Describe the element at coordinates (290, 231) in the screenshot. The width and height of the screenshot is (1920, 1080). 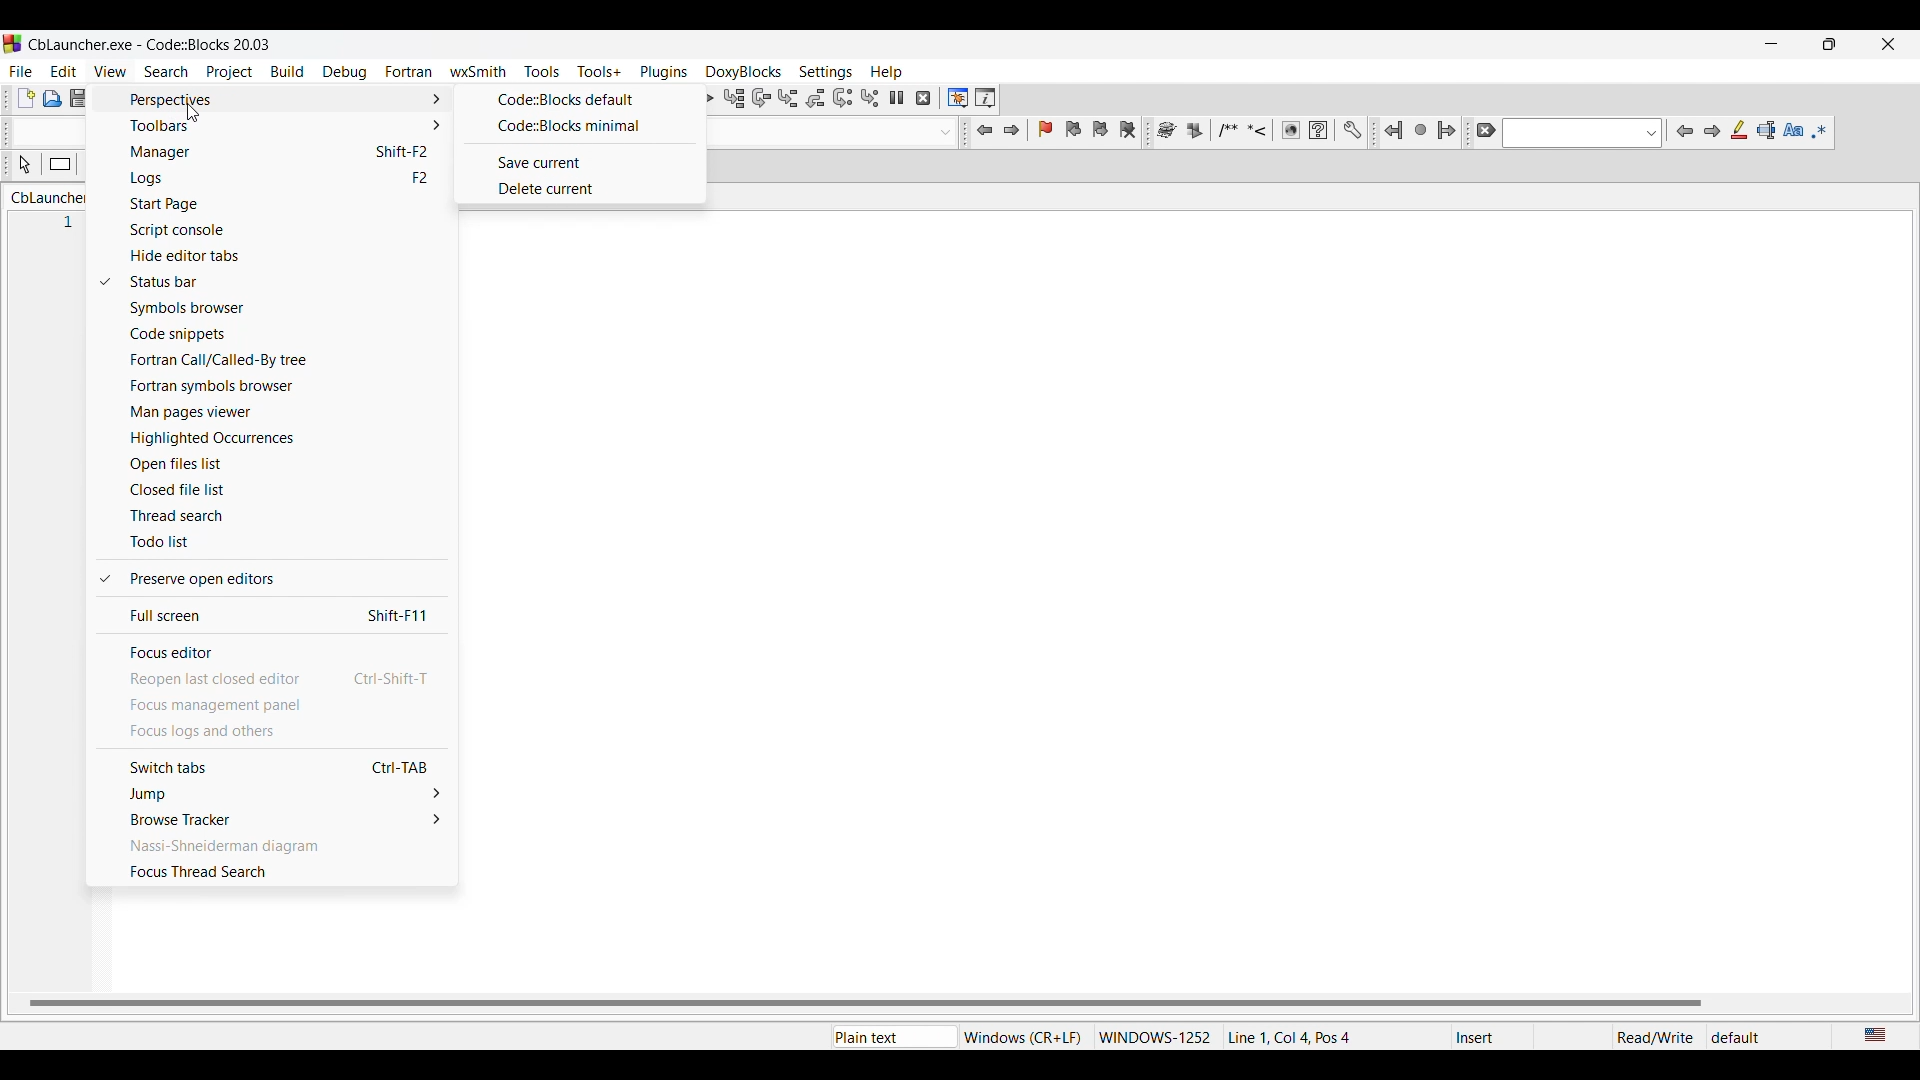
I see `Script console` at that location.